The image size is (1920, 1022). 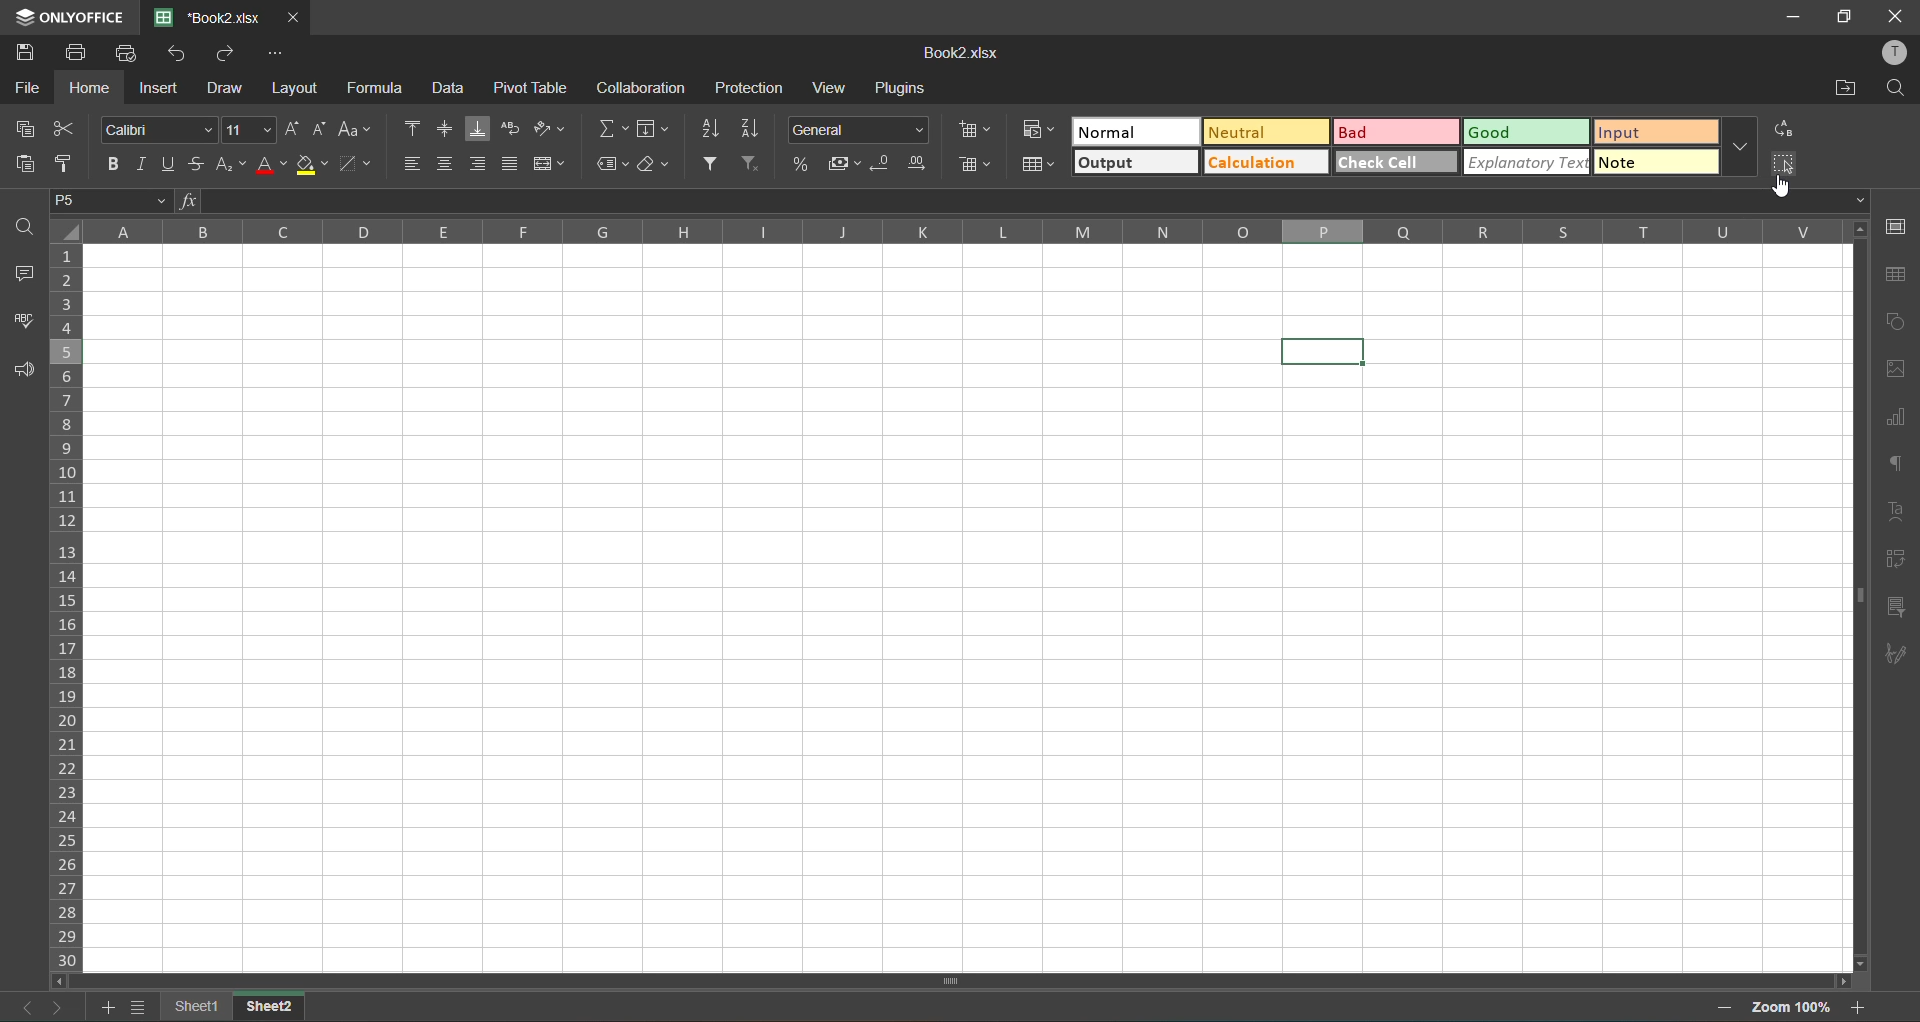 What do you see at coordinates (448, 165) in the screenshot?
I see `align center` at bounding box center [448, 165].